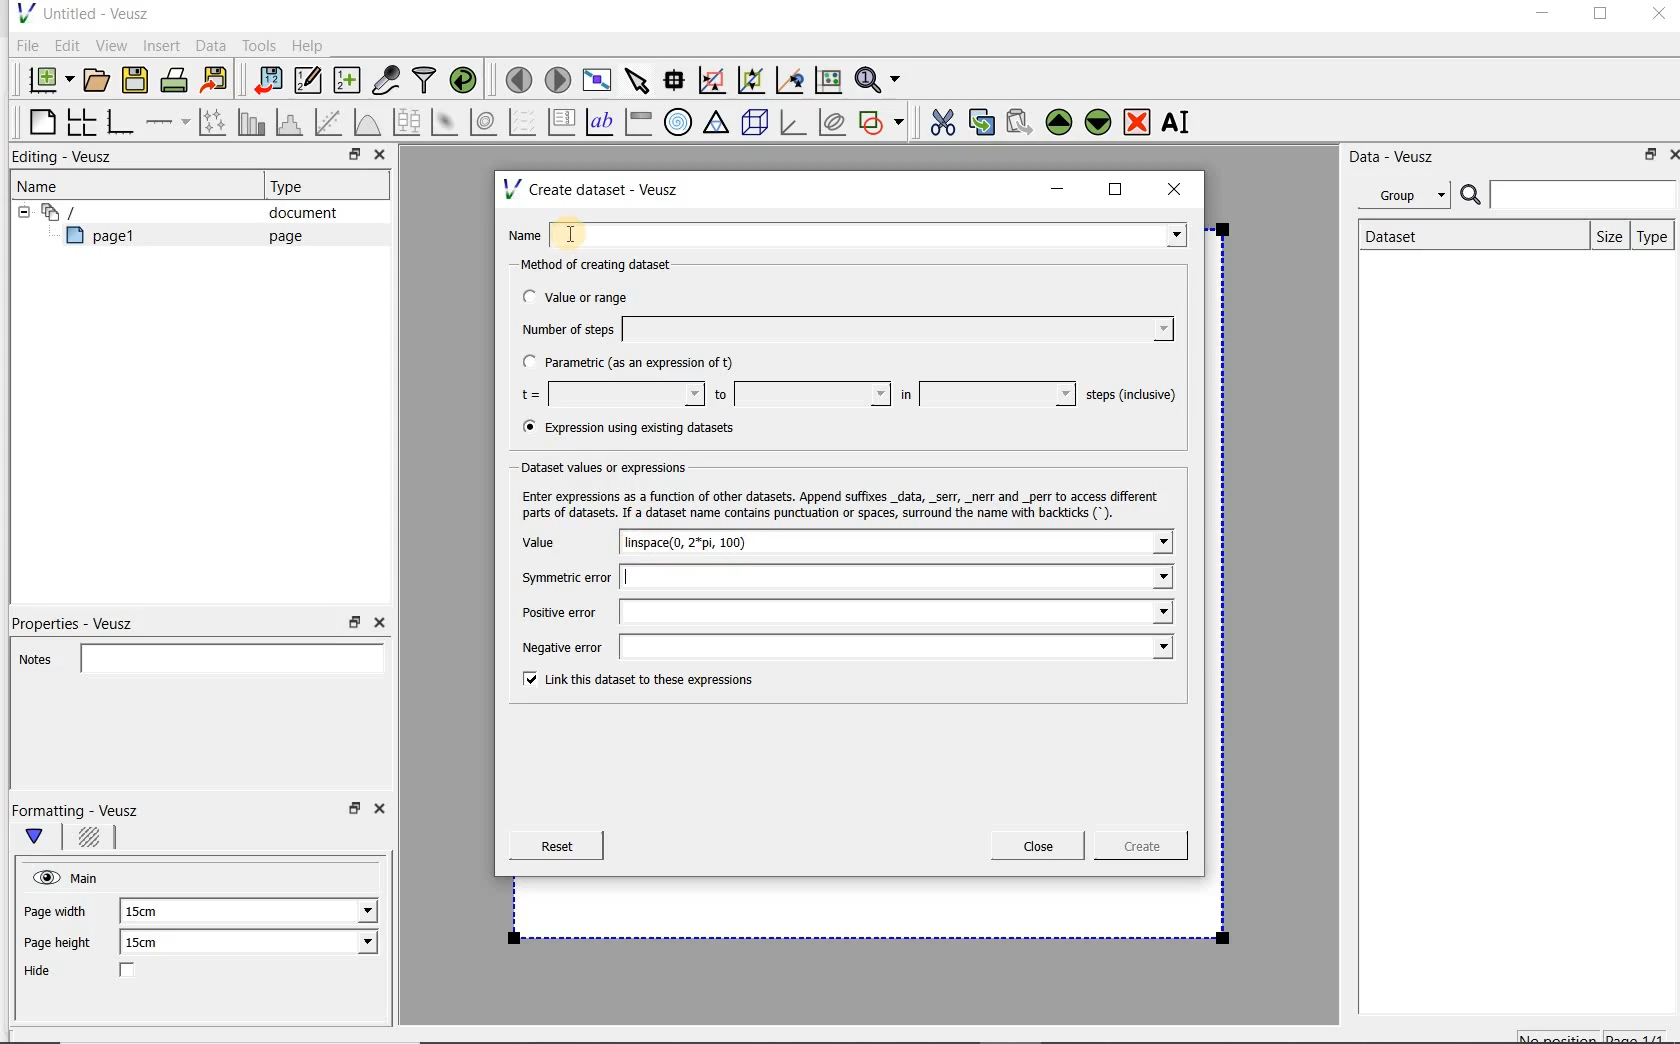  What do you see at coordinates (1402, 234) in the screenshot?
I see `Dataset` at bounding box center [1402, 234].